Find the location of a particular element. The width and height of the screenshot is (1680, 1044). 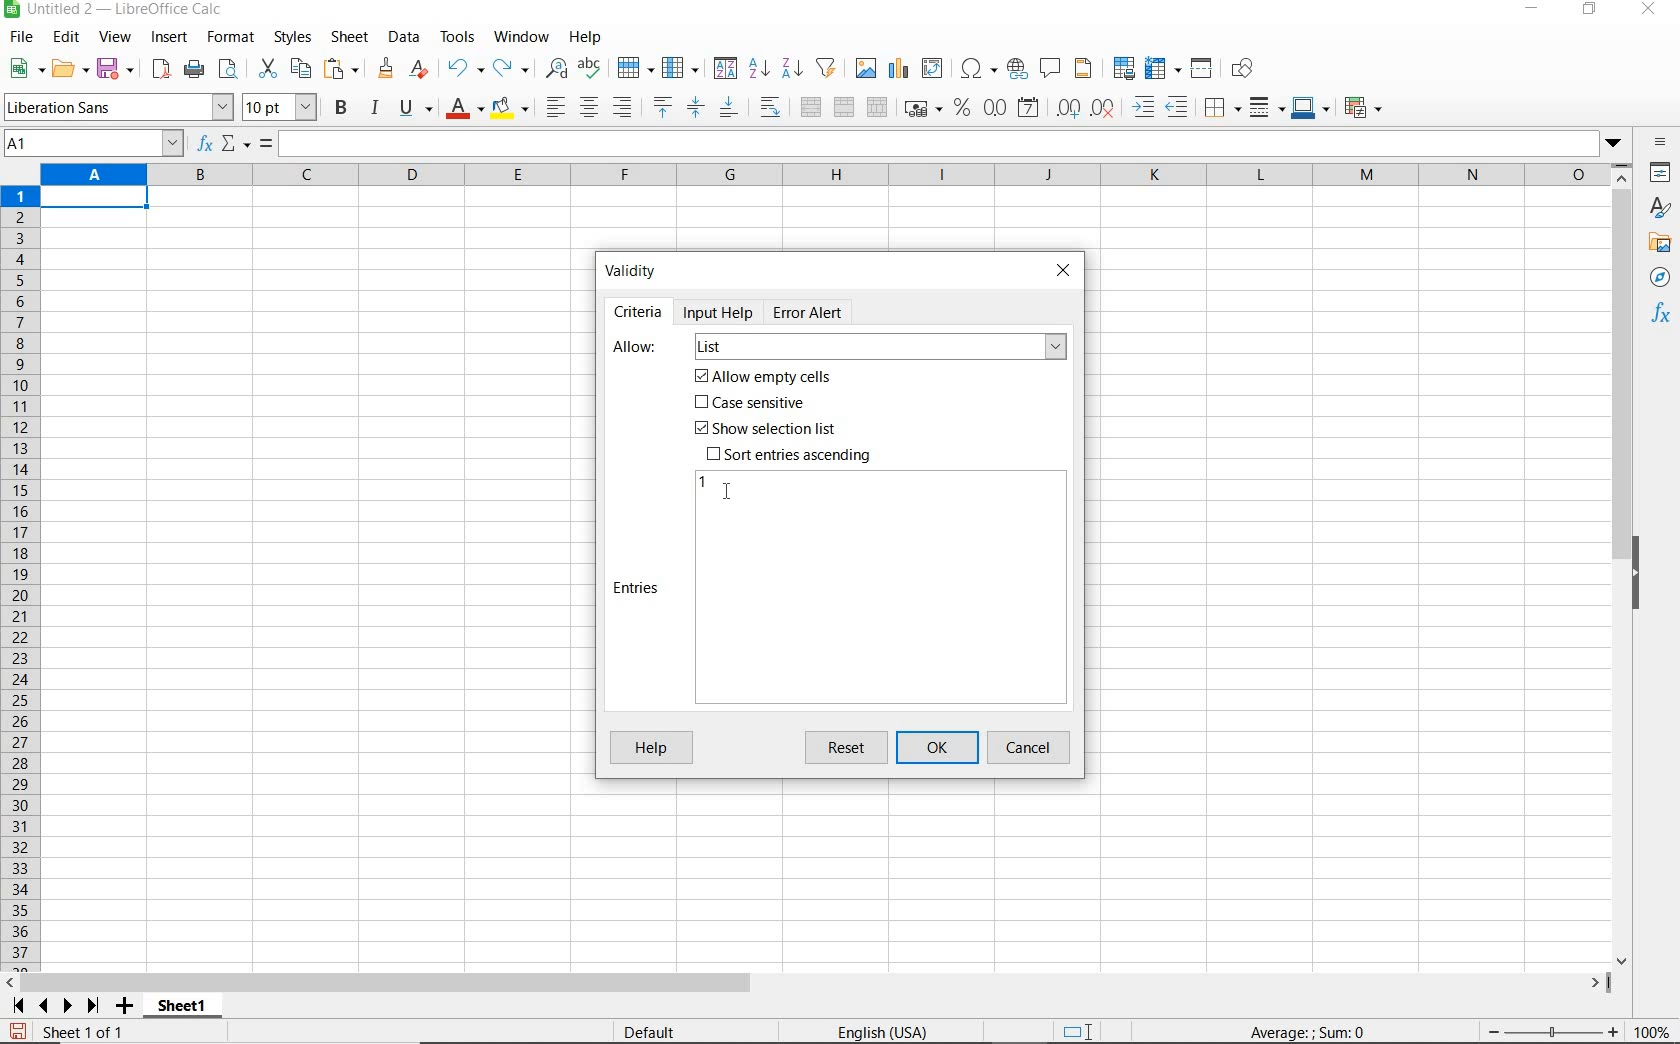

styles is located at coordinates (1661, 210).